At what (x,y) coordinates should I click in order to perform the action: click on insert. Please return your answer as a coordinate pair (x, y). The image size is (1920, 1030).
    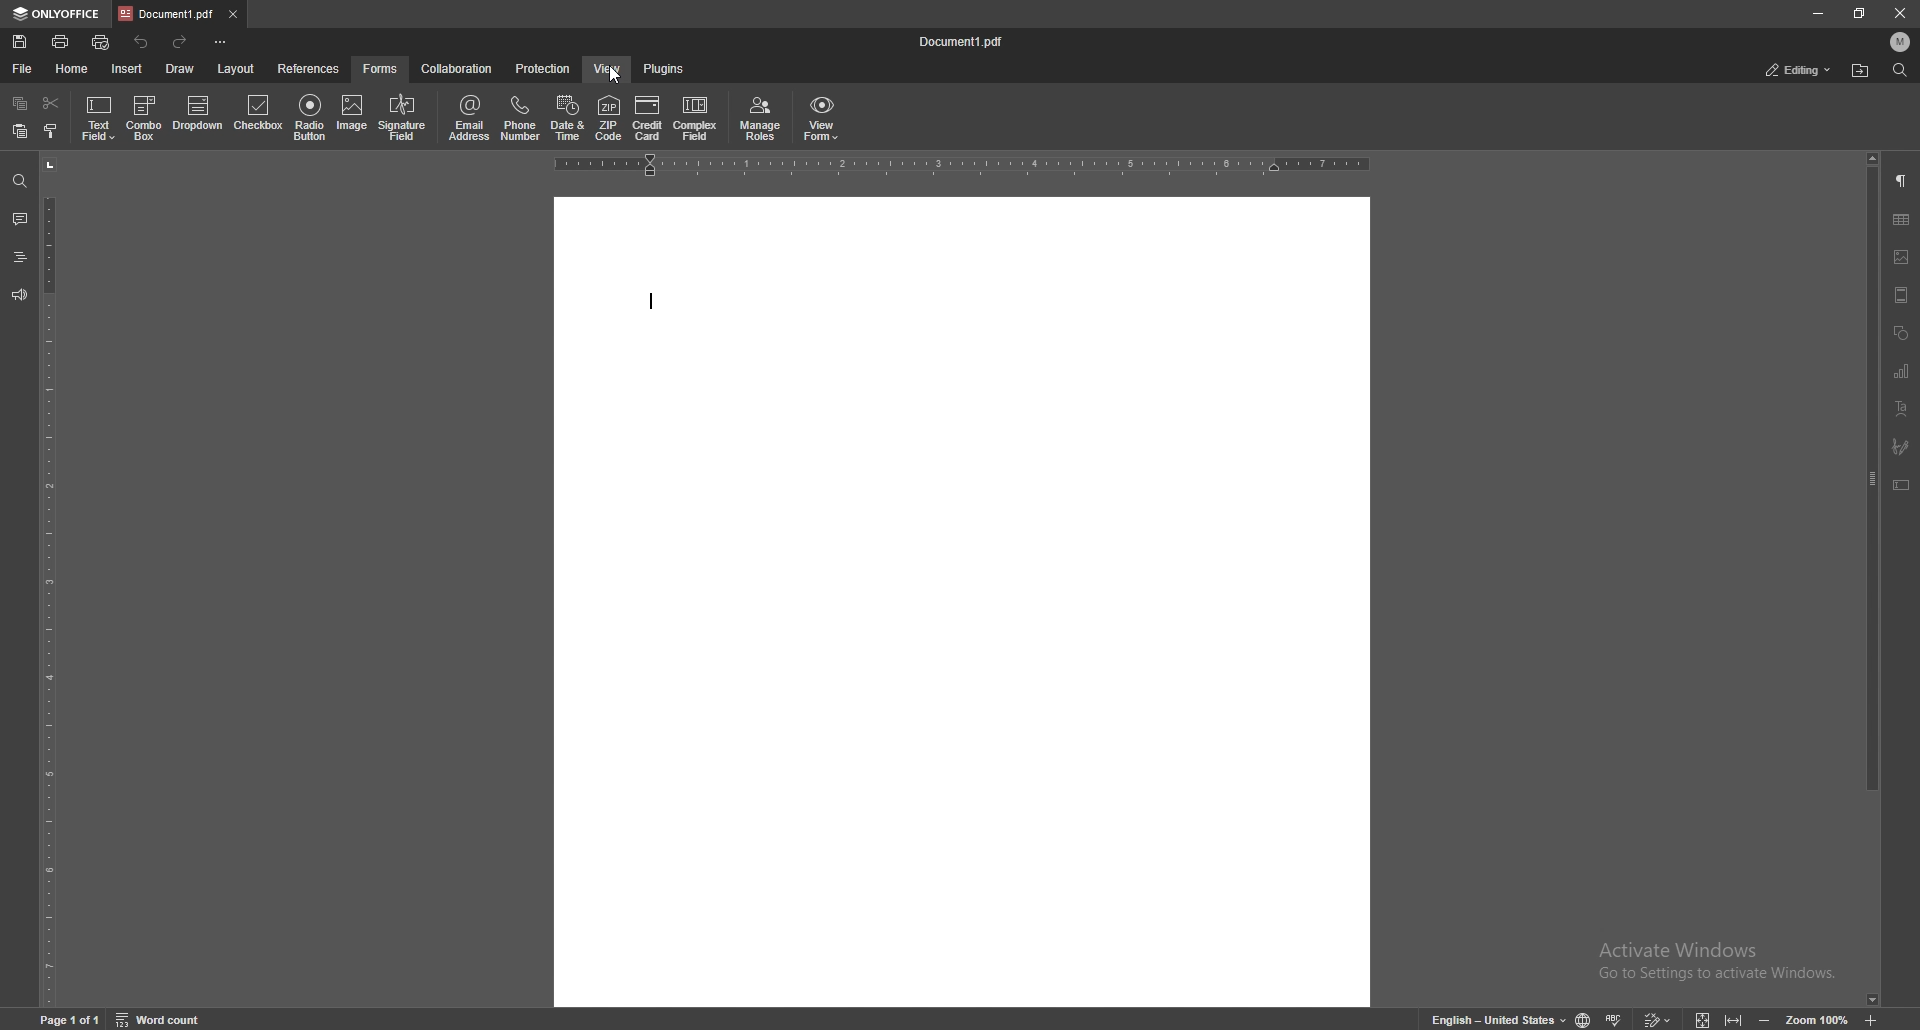
    Looking at the image, I should click on (127, 68).